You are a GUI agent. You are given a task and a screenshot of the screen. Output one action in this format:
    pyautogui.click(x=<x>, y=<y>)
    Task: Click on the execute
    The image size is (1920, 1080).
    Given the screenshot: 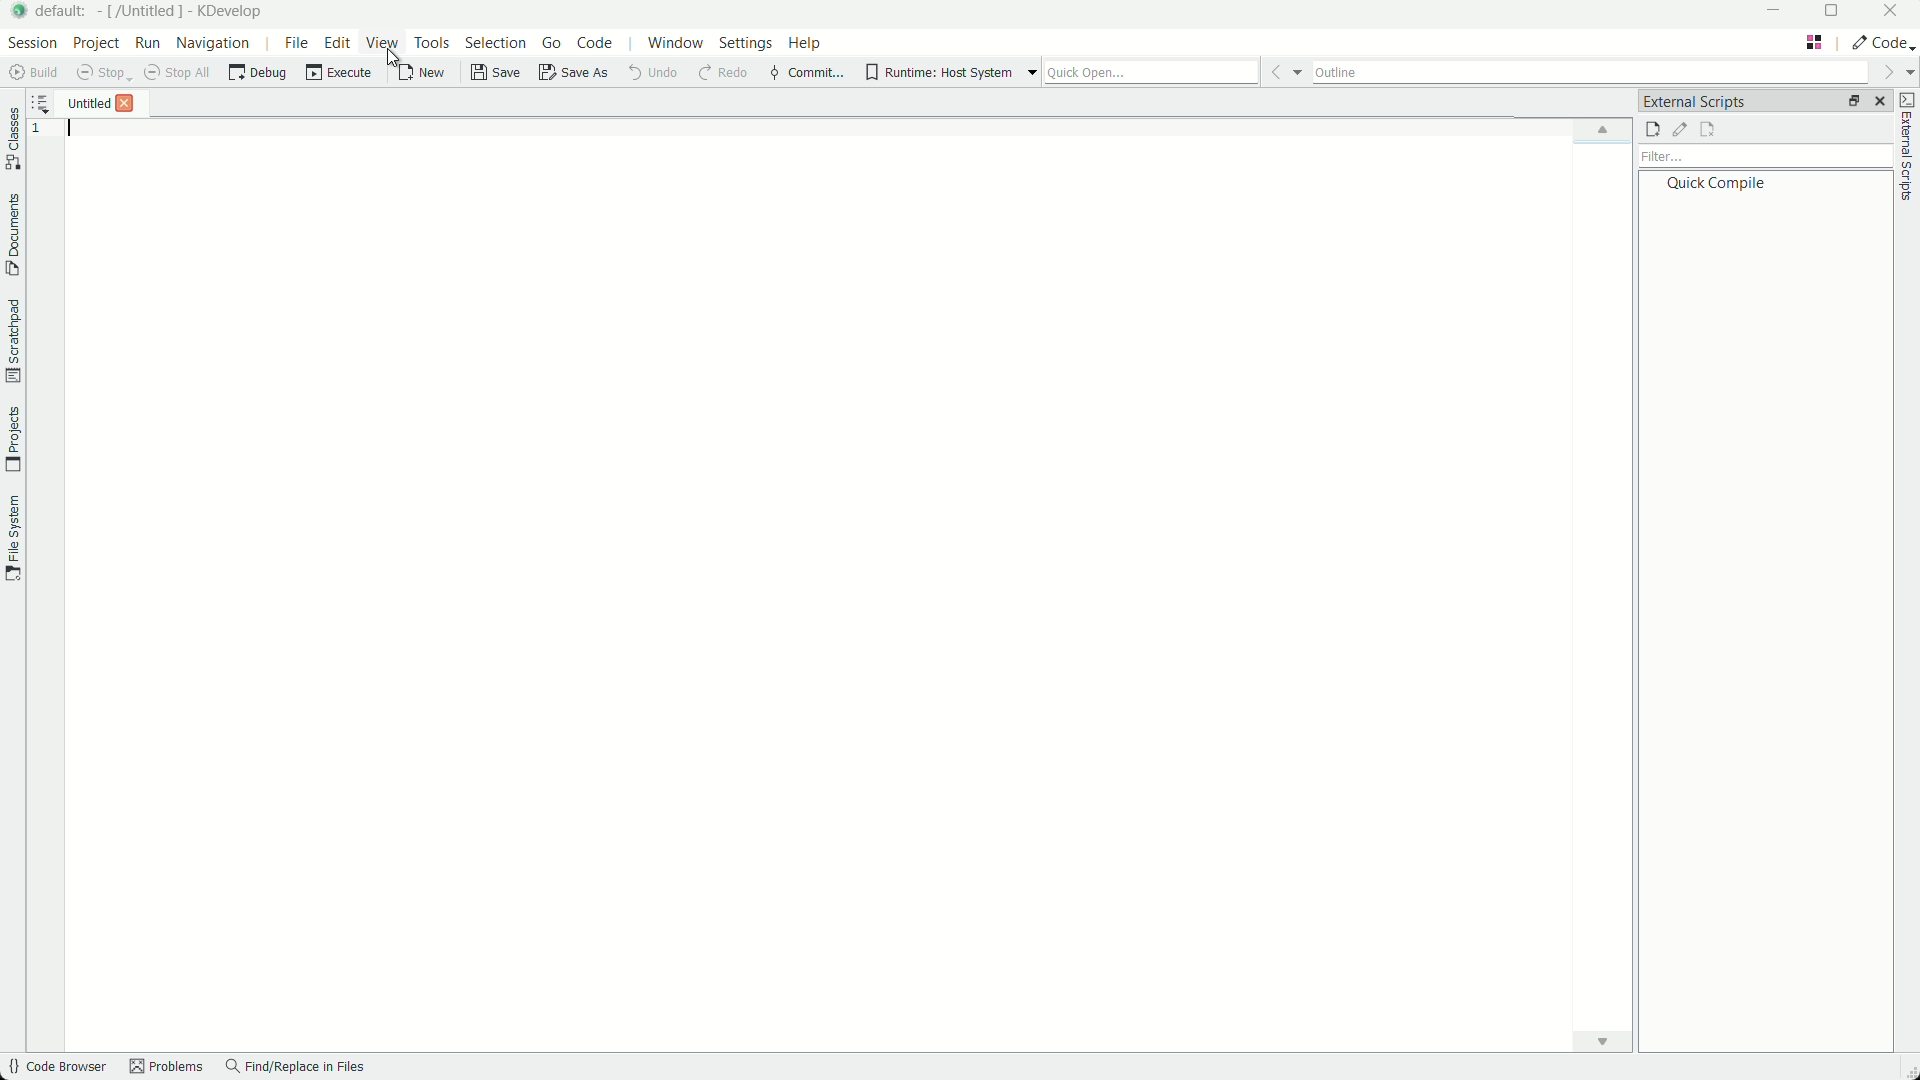 What is the action you would take?
    pyautogui.click(x=335, y=76)
    